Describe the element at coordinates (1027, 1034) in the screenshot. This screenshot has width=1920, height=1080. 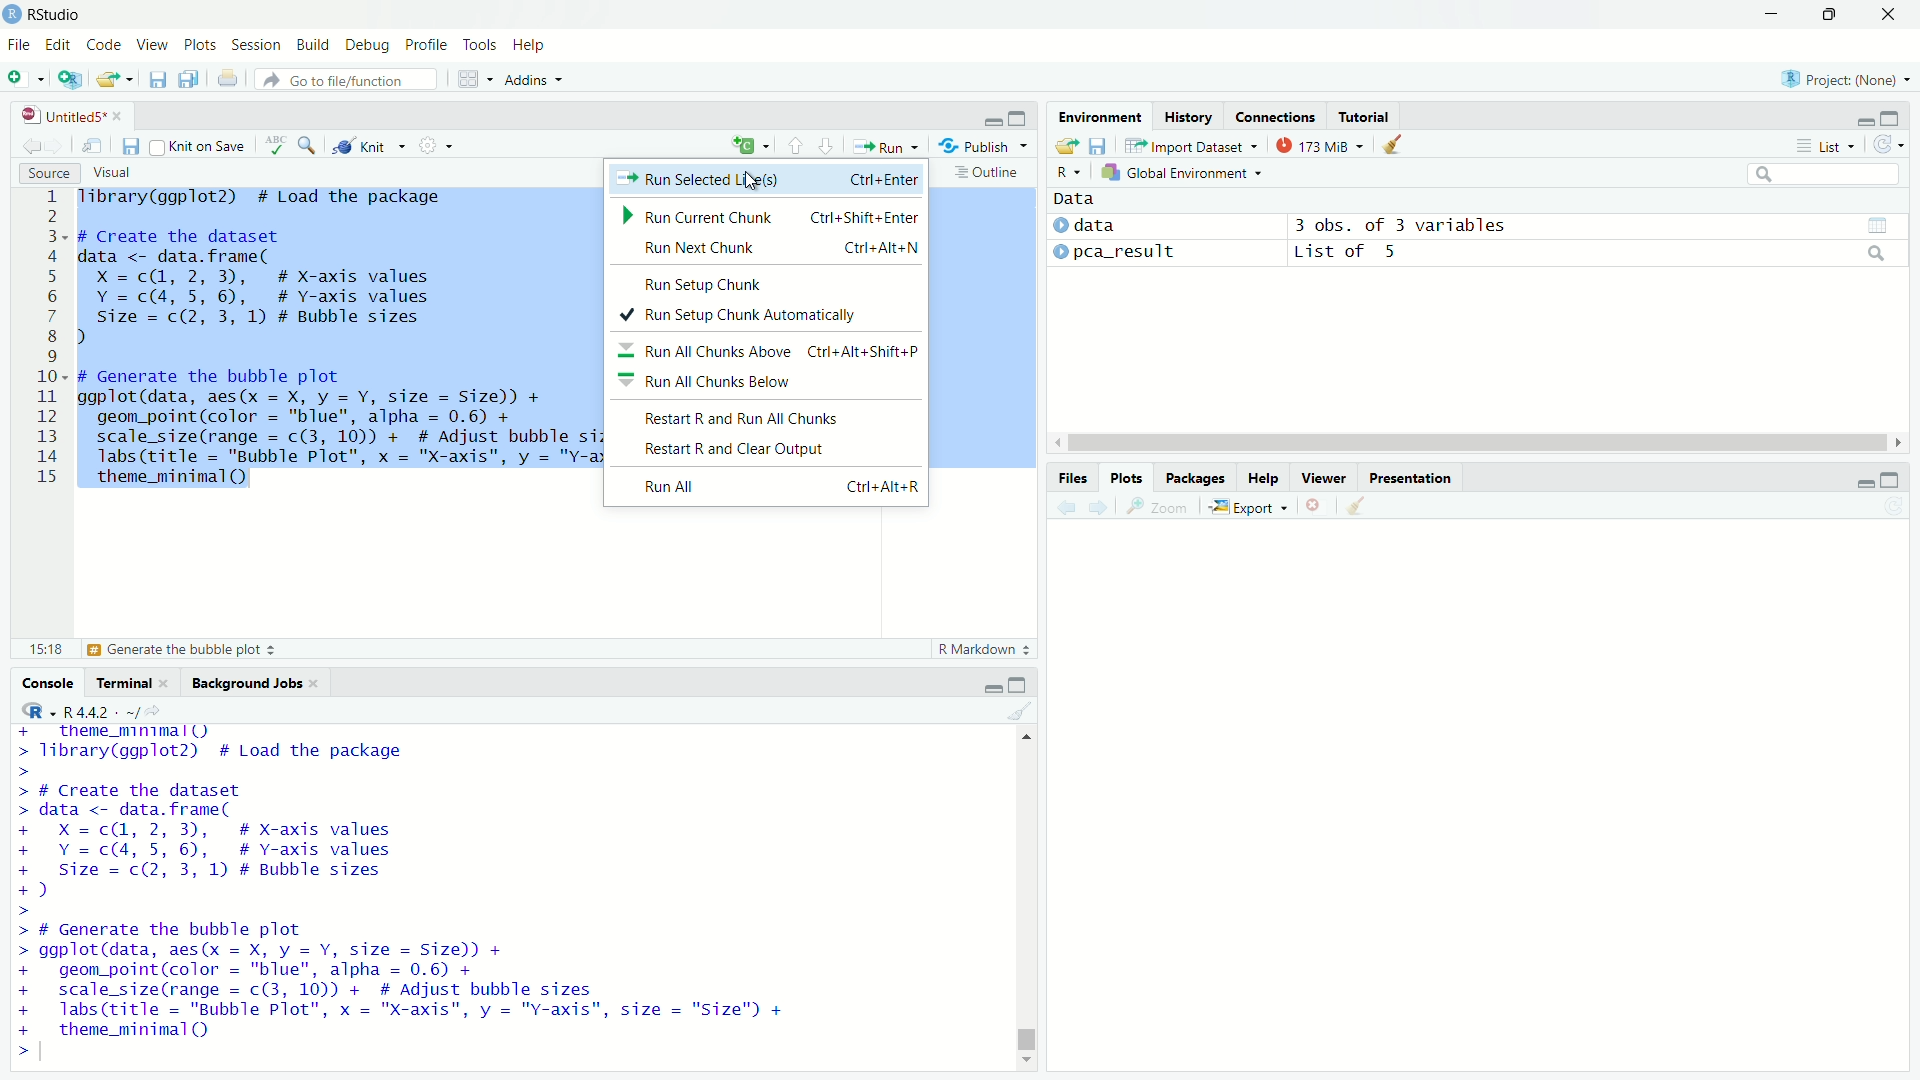
I see `vertical scrollbar` at that location.